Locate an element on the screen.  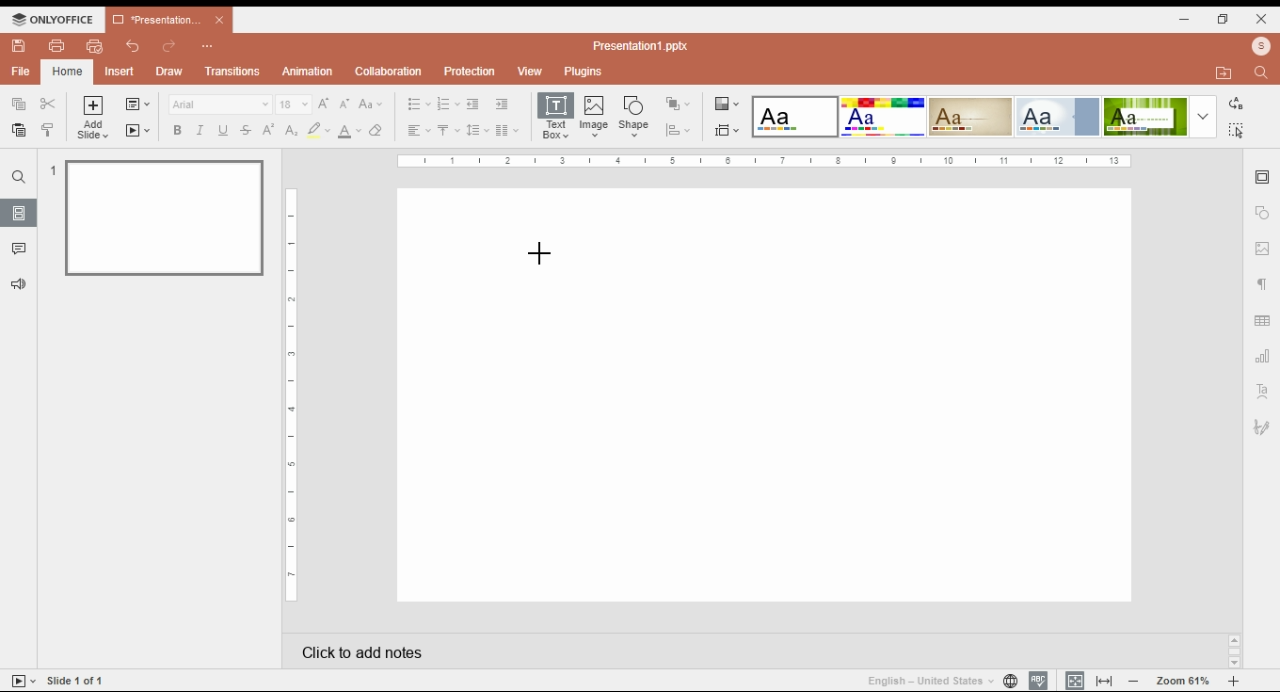
mouse pointer is located at coordinates (539, 256).